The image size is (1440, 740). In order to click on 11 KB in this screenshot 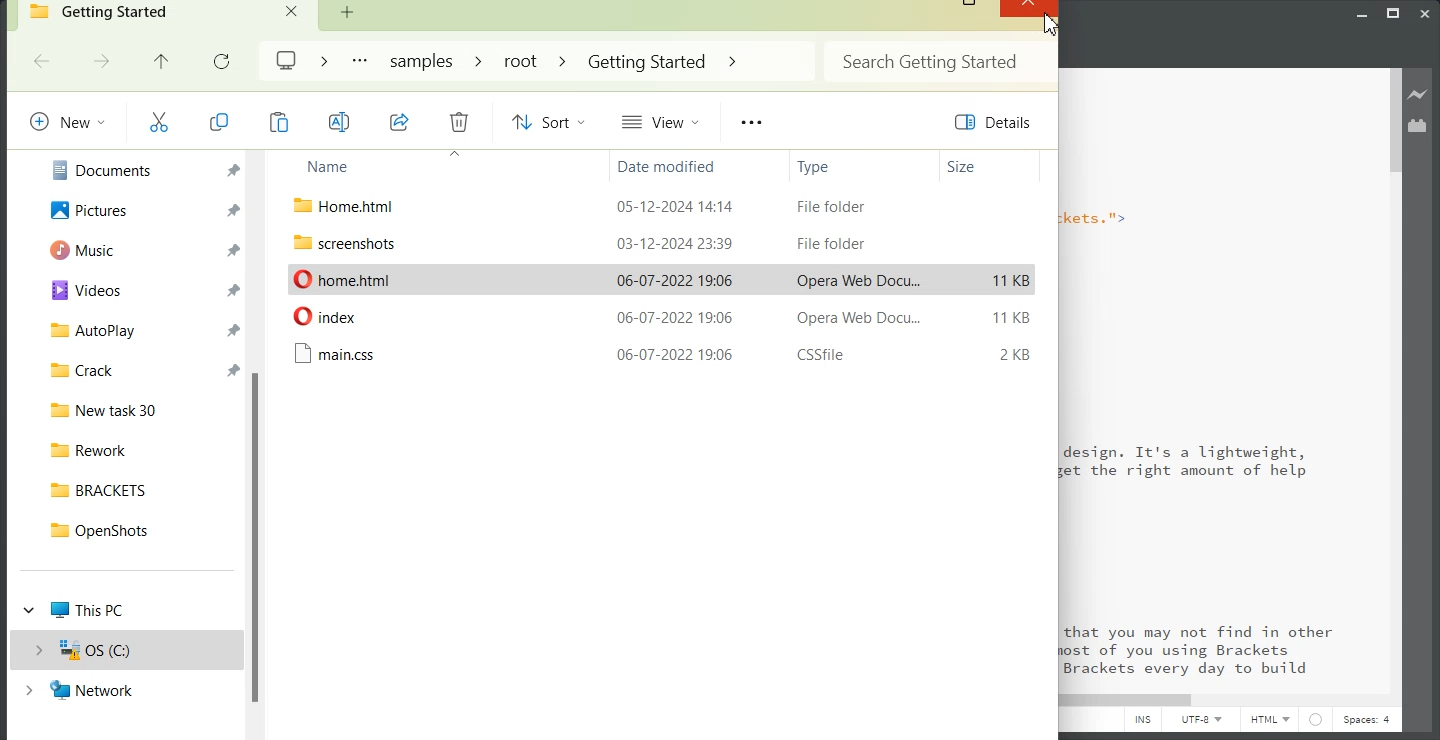, I will do `click(1011, 281)`.